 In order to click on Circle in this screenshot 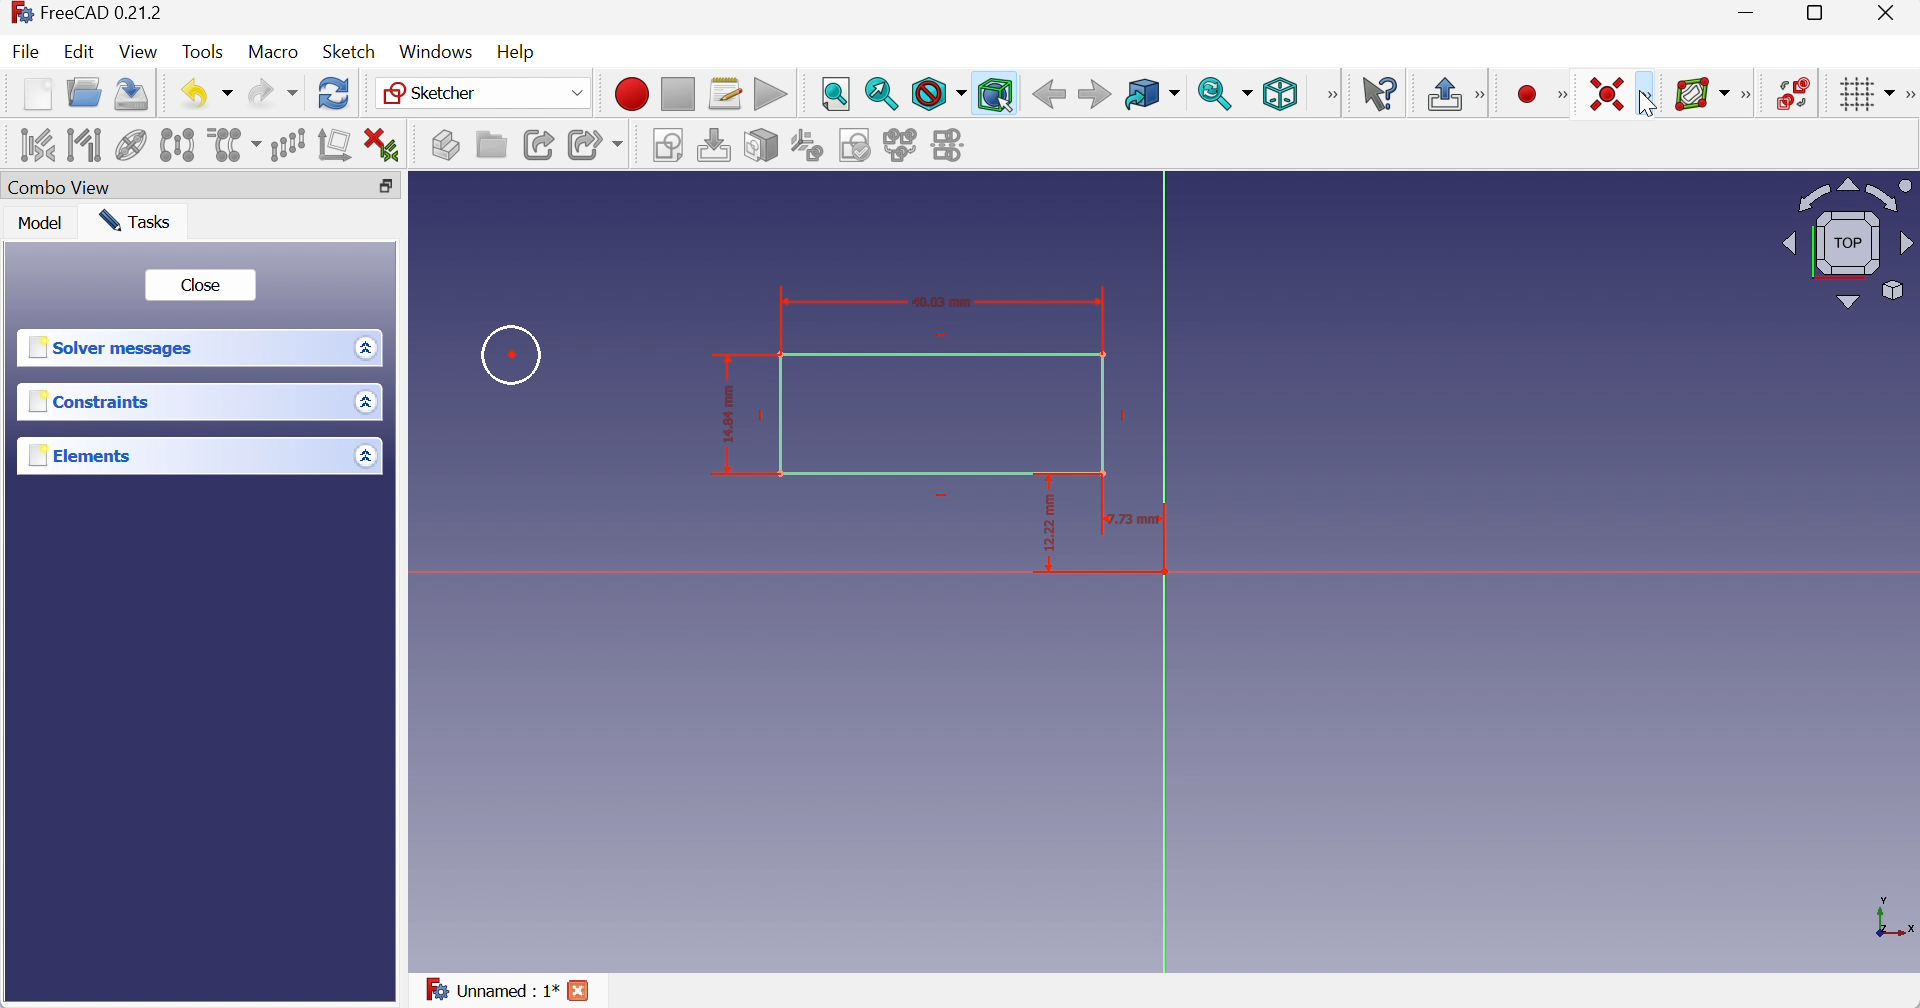, I will do `click(513, 354)`.